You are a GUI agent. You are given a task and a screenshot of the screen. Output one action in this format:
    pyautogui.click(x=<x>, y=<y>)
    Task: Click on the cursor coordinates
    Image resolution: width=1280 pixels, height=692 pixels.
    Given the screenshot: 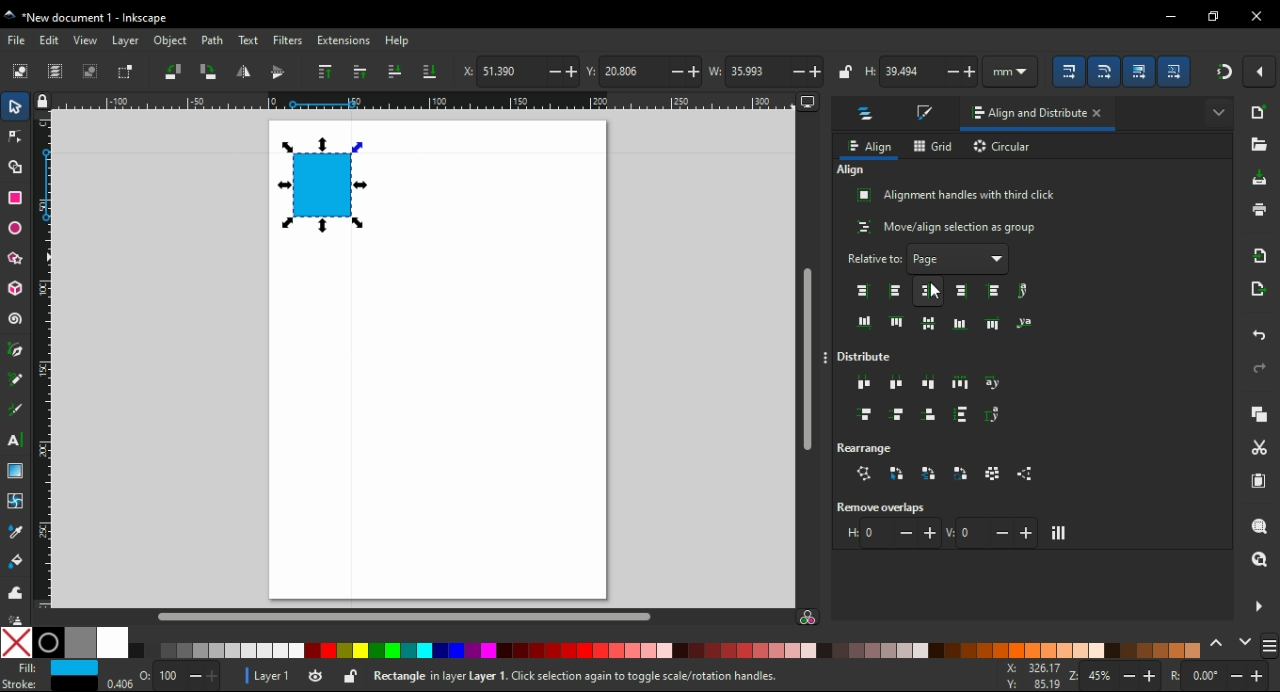 What is the action you would take?
    pyautogui.click(x=1030, y=675)
    